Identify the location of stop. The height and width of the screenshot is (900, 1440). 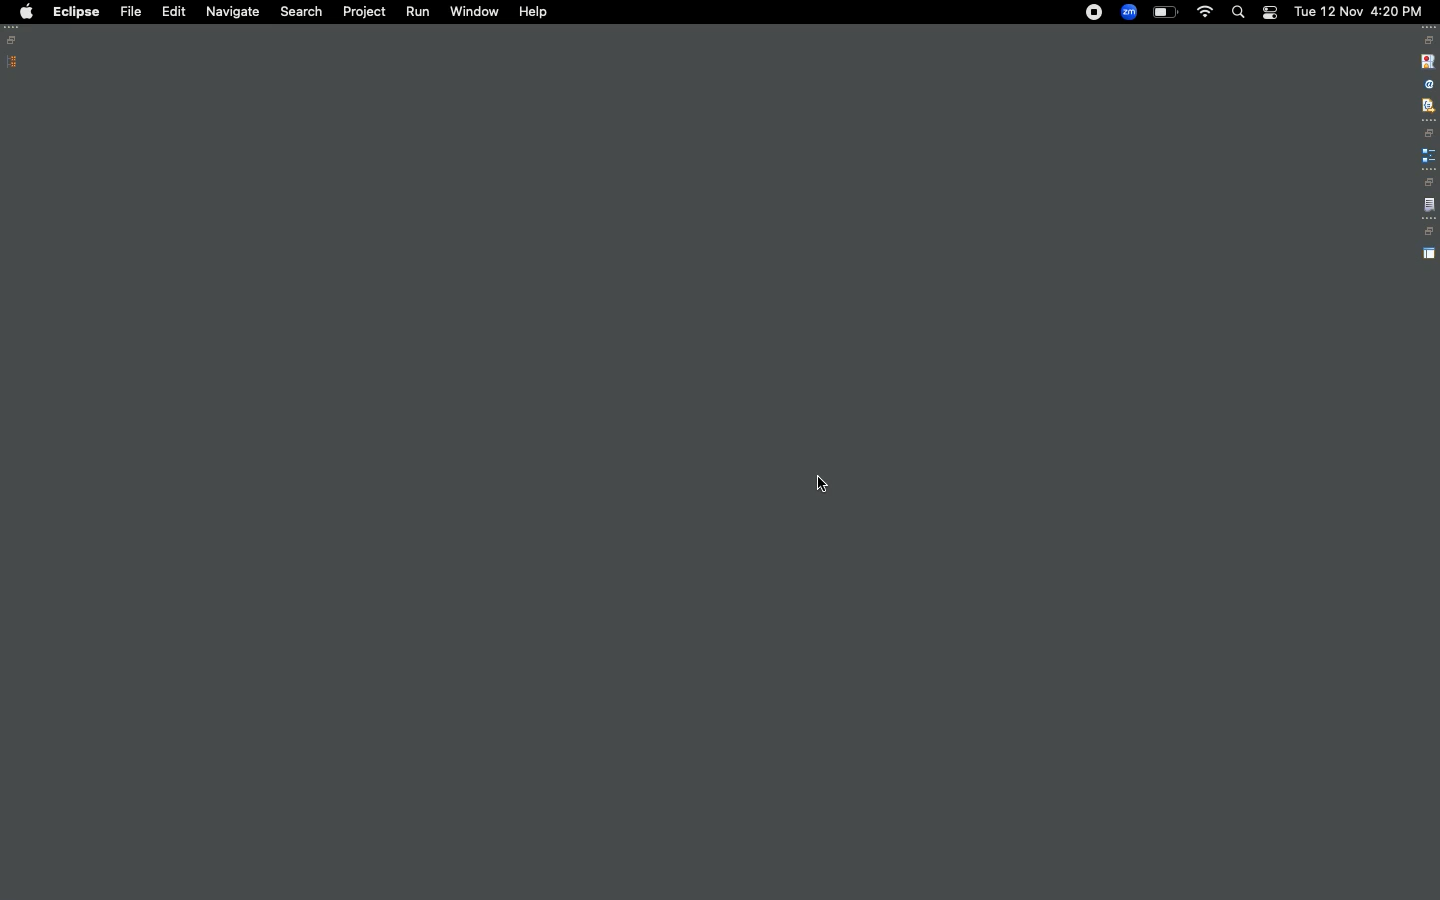
(1426, 60).